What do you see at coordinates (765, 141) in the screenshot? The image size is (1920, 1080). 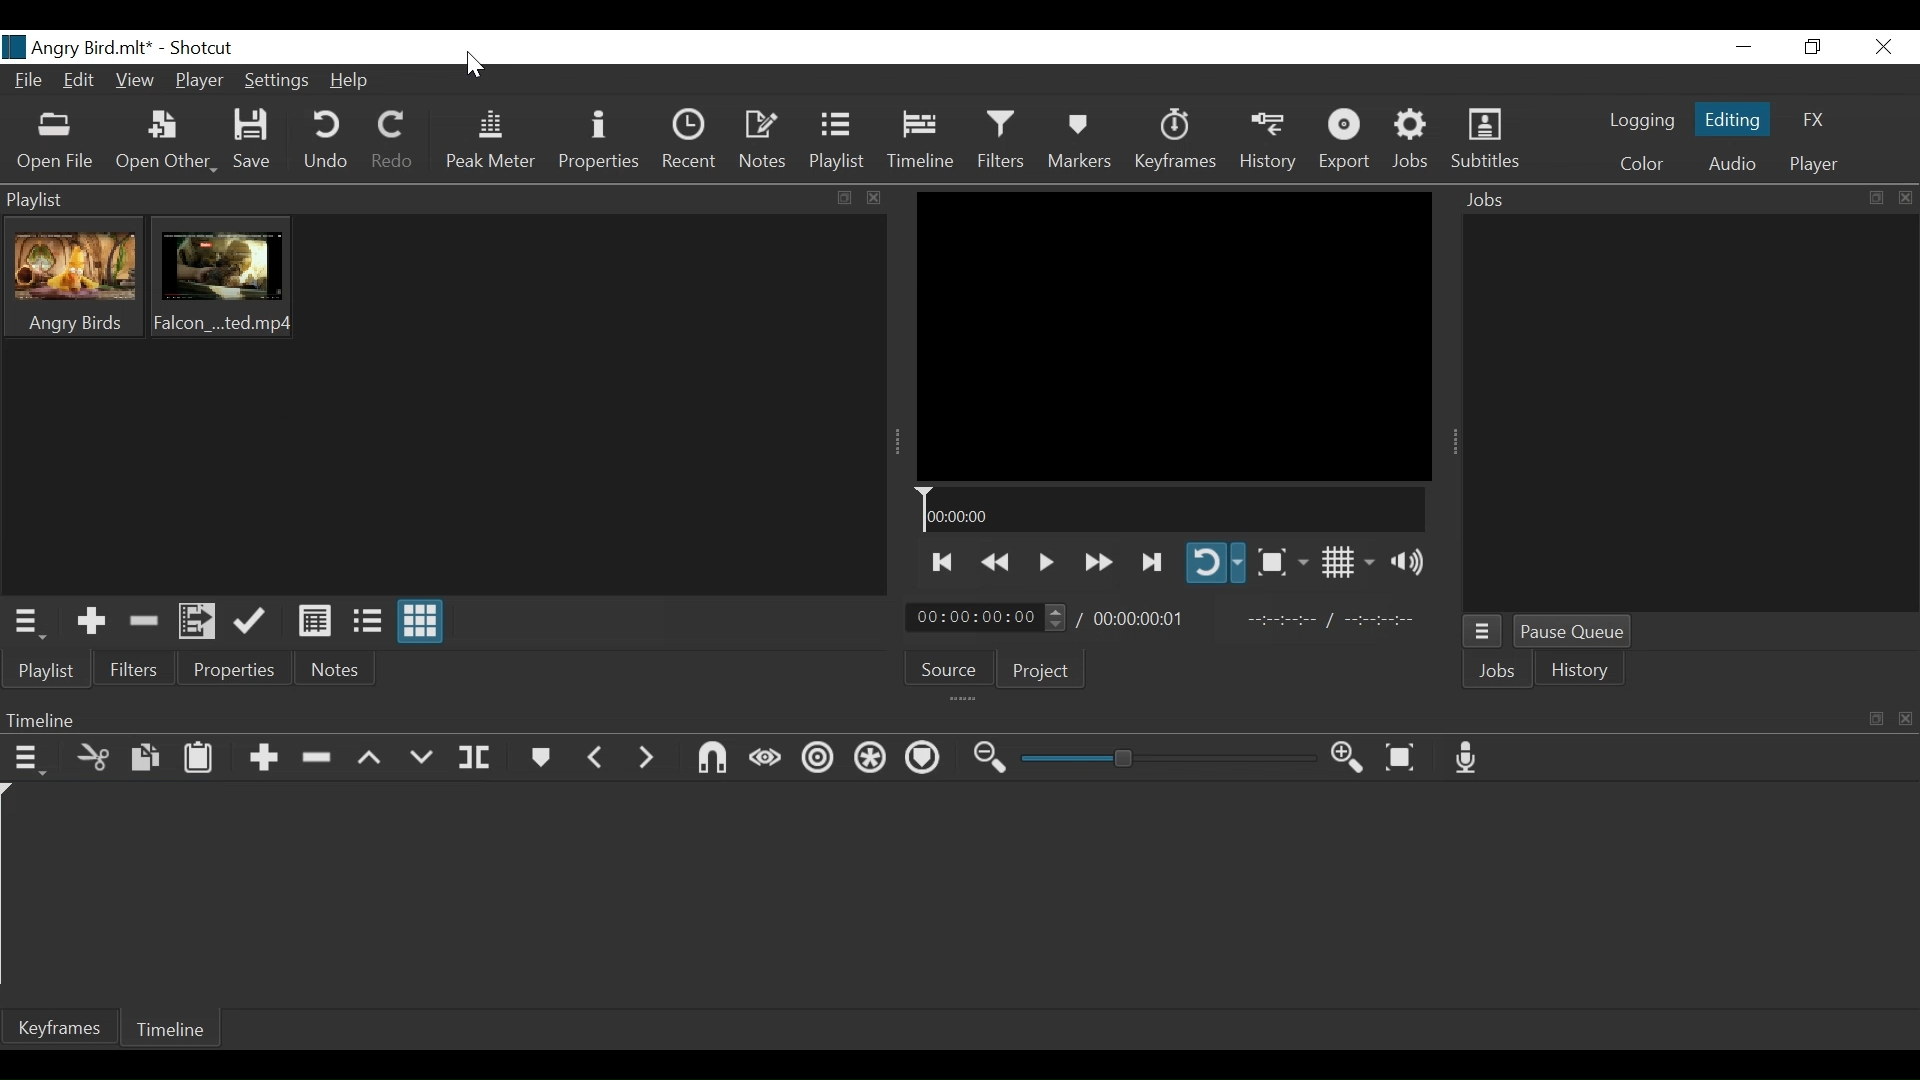 I see `` at bounding box center [765, 141].